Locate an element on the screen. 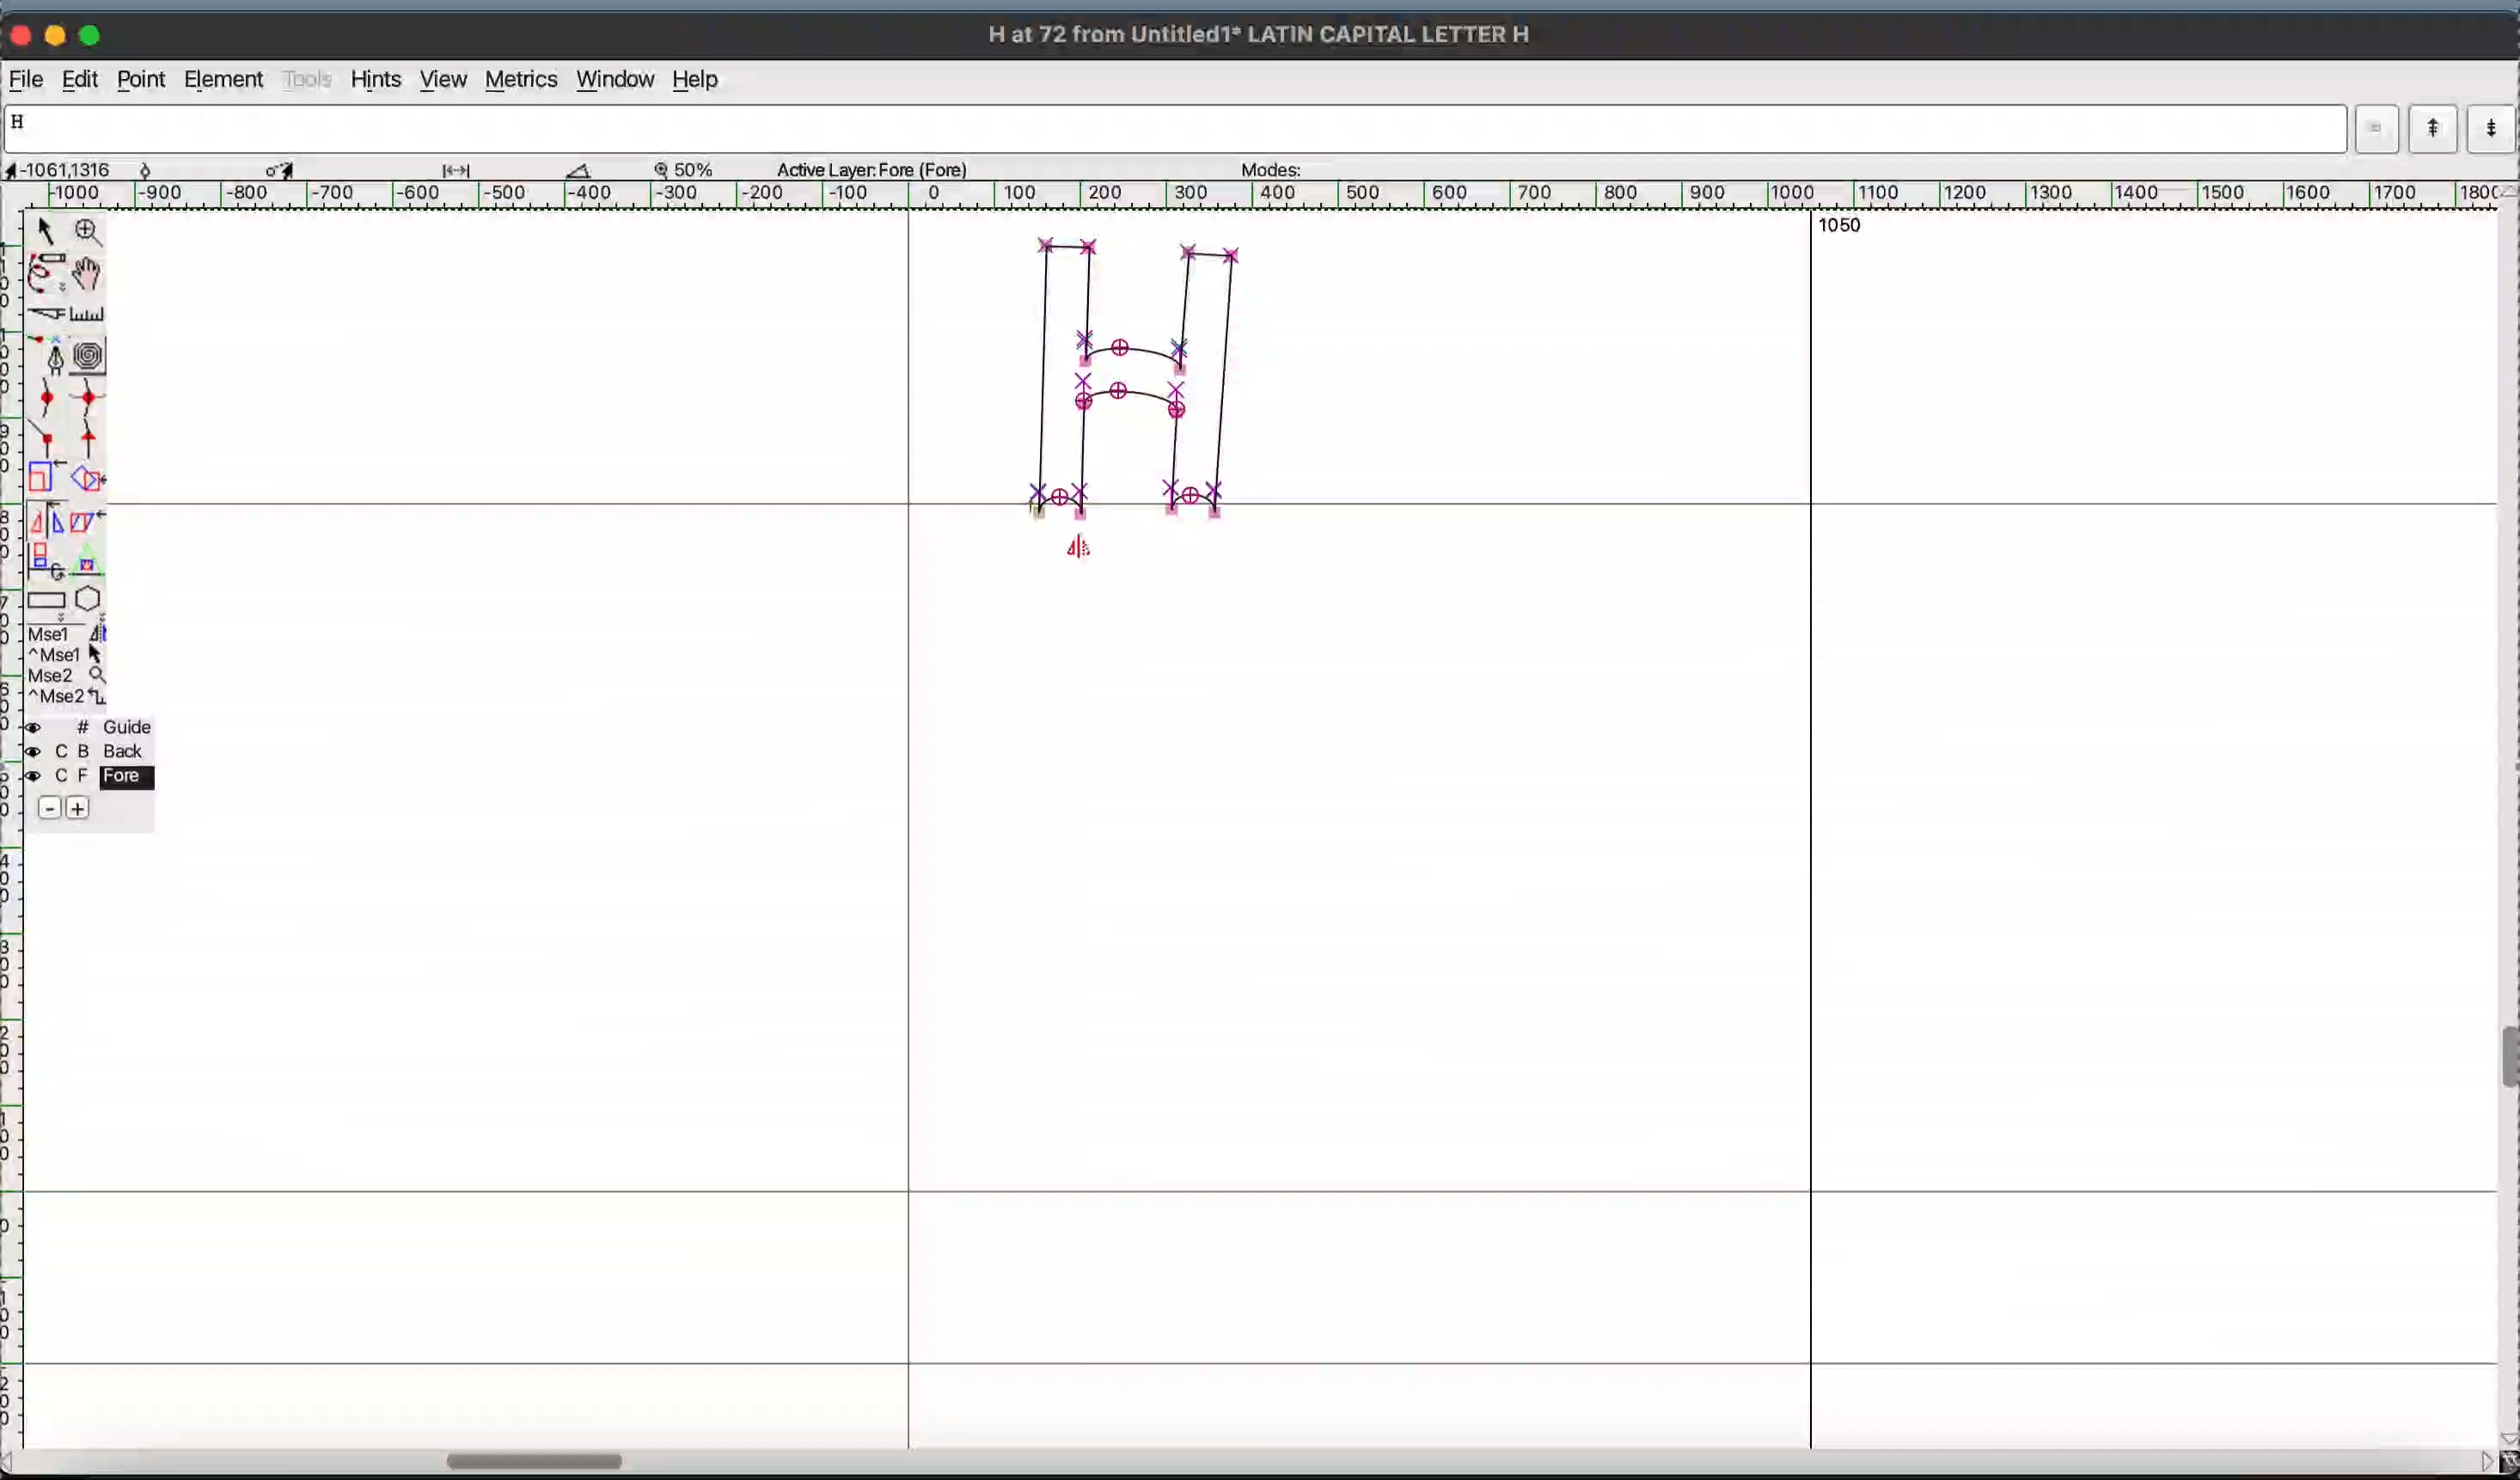 The width and height of the screenshot is (2520, 1480). flip is located at coordinates (47, 517).